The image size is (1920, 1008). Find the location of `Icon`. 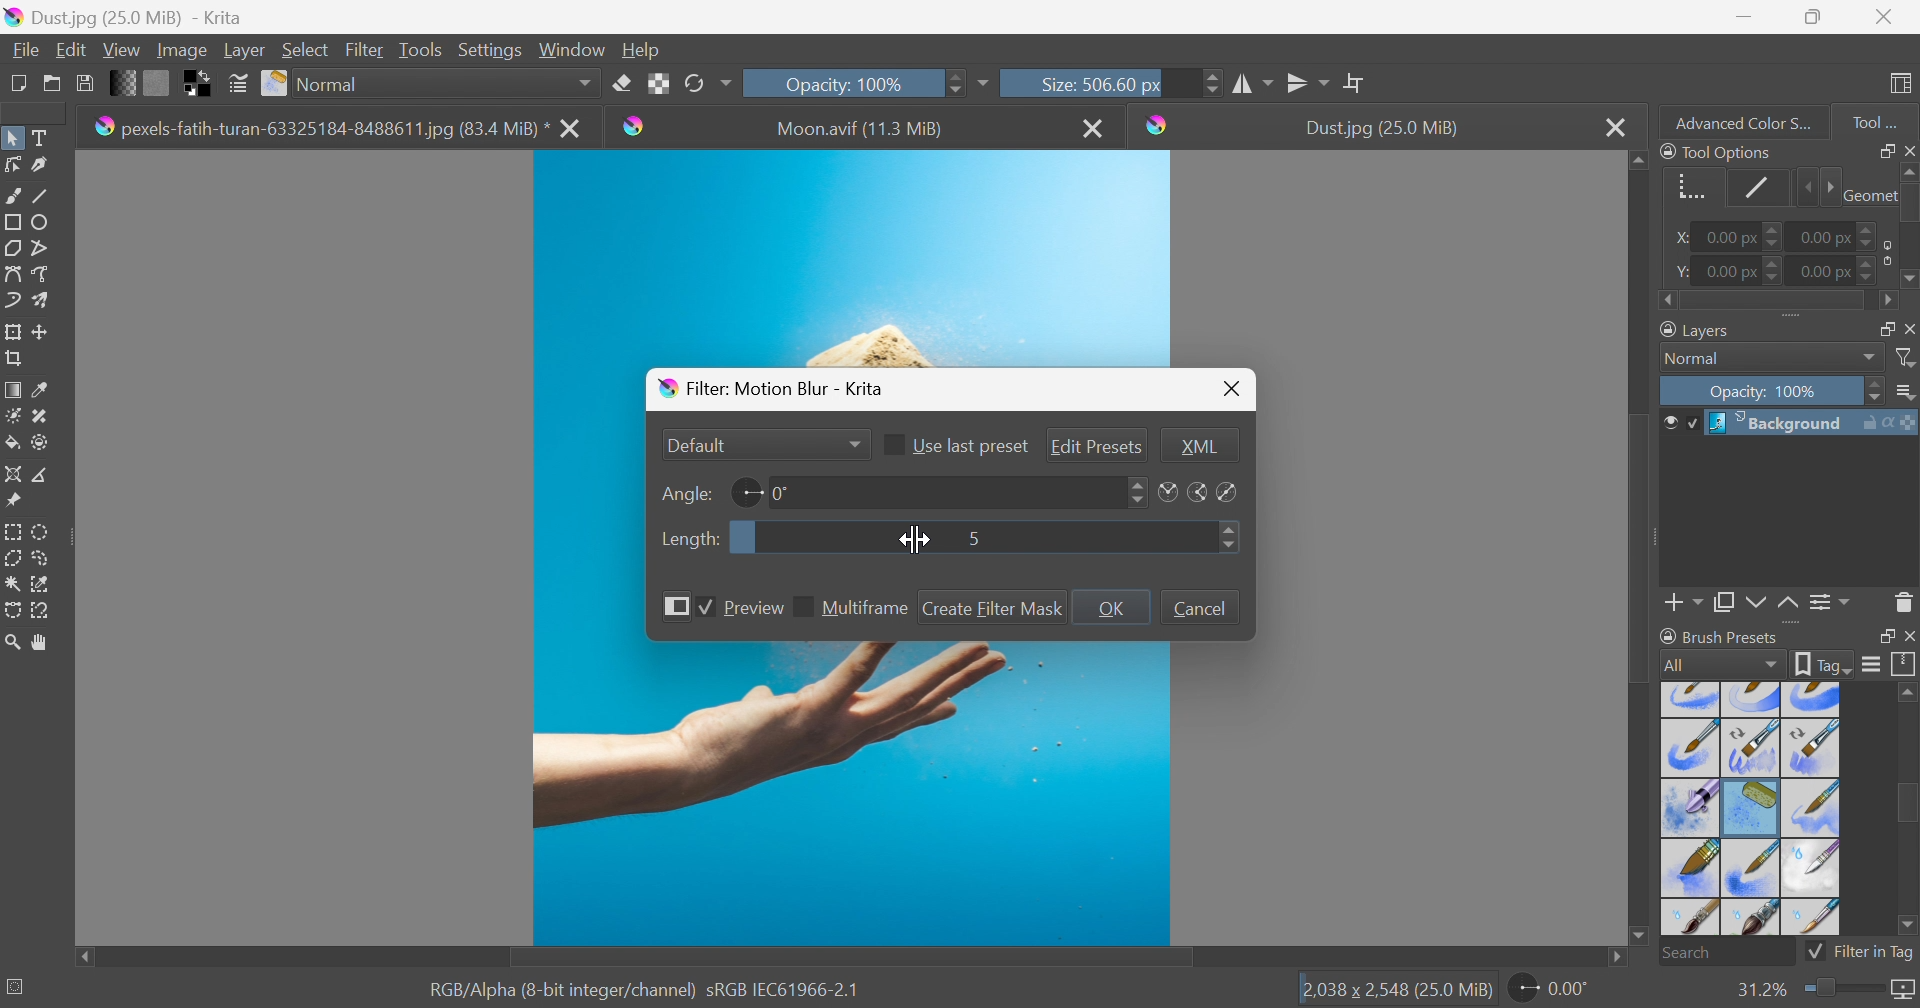

Icon is located at coordinates (1883, 252).